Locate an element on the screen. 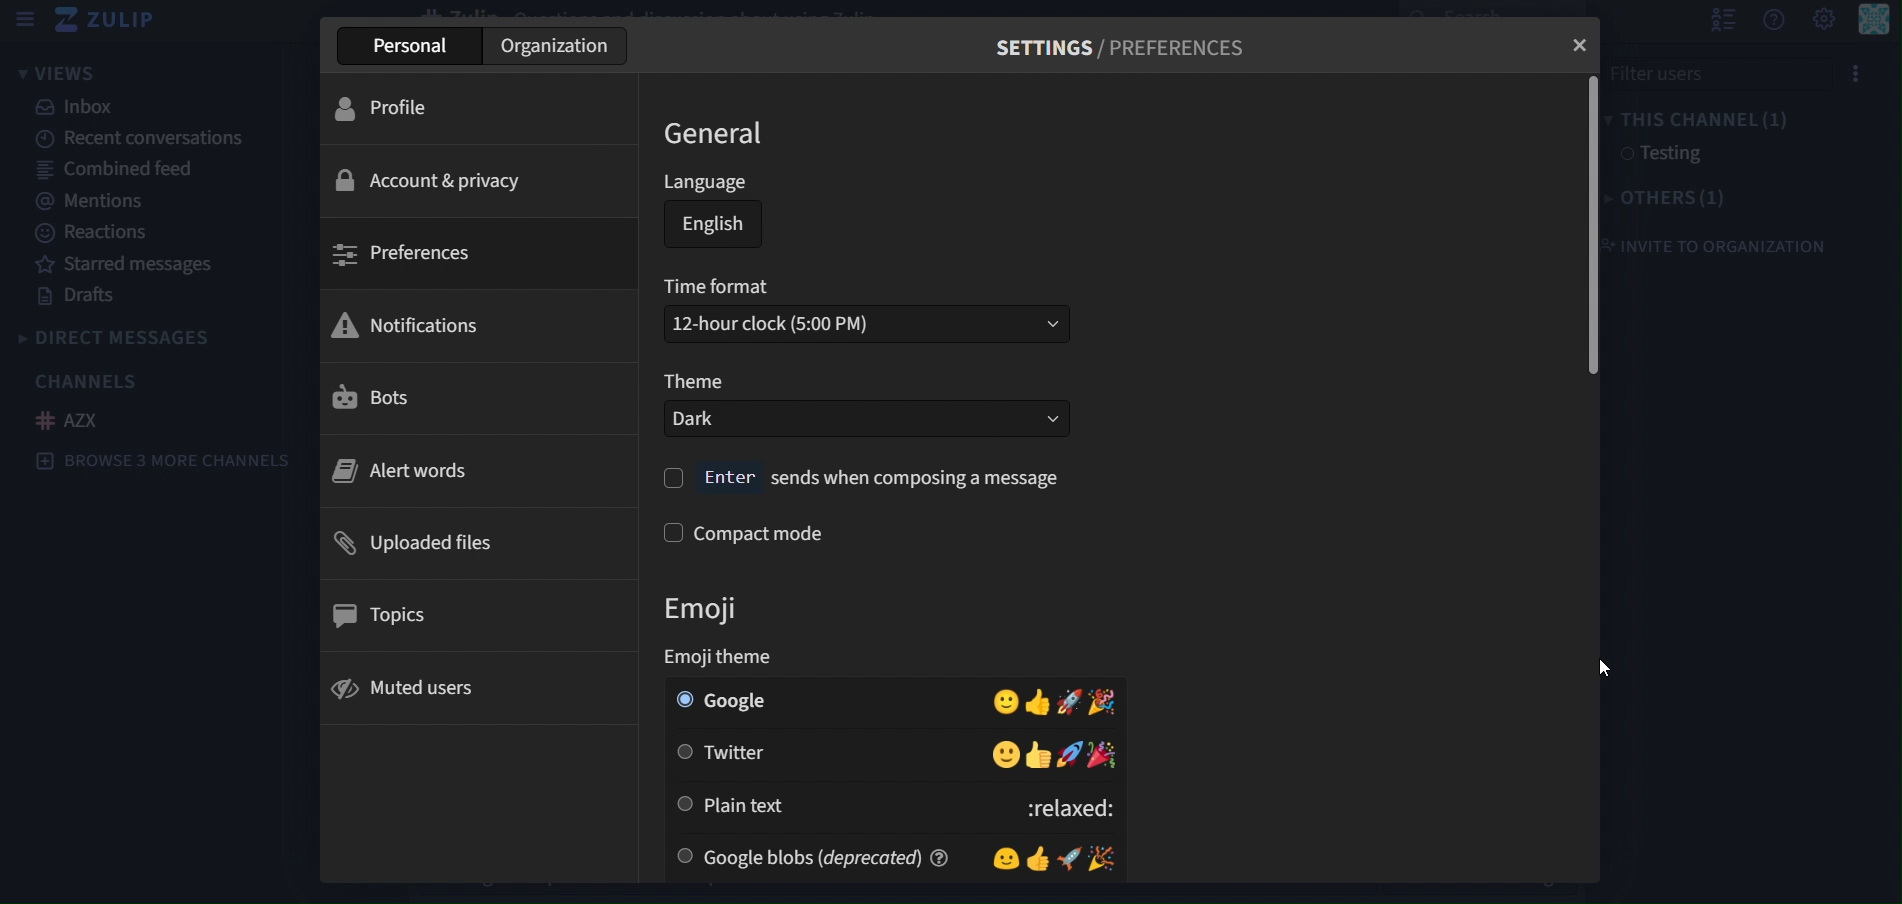 This screenshot has width=1902, height=904. general is located at coordinates (717, 133).